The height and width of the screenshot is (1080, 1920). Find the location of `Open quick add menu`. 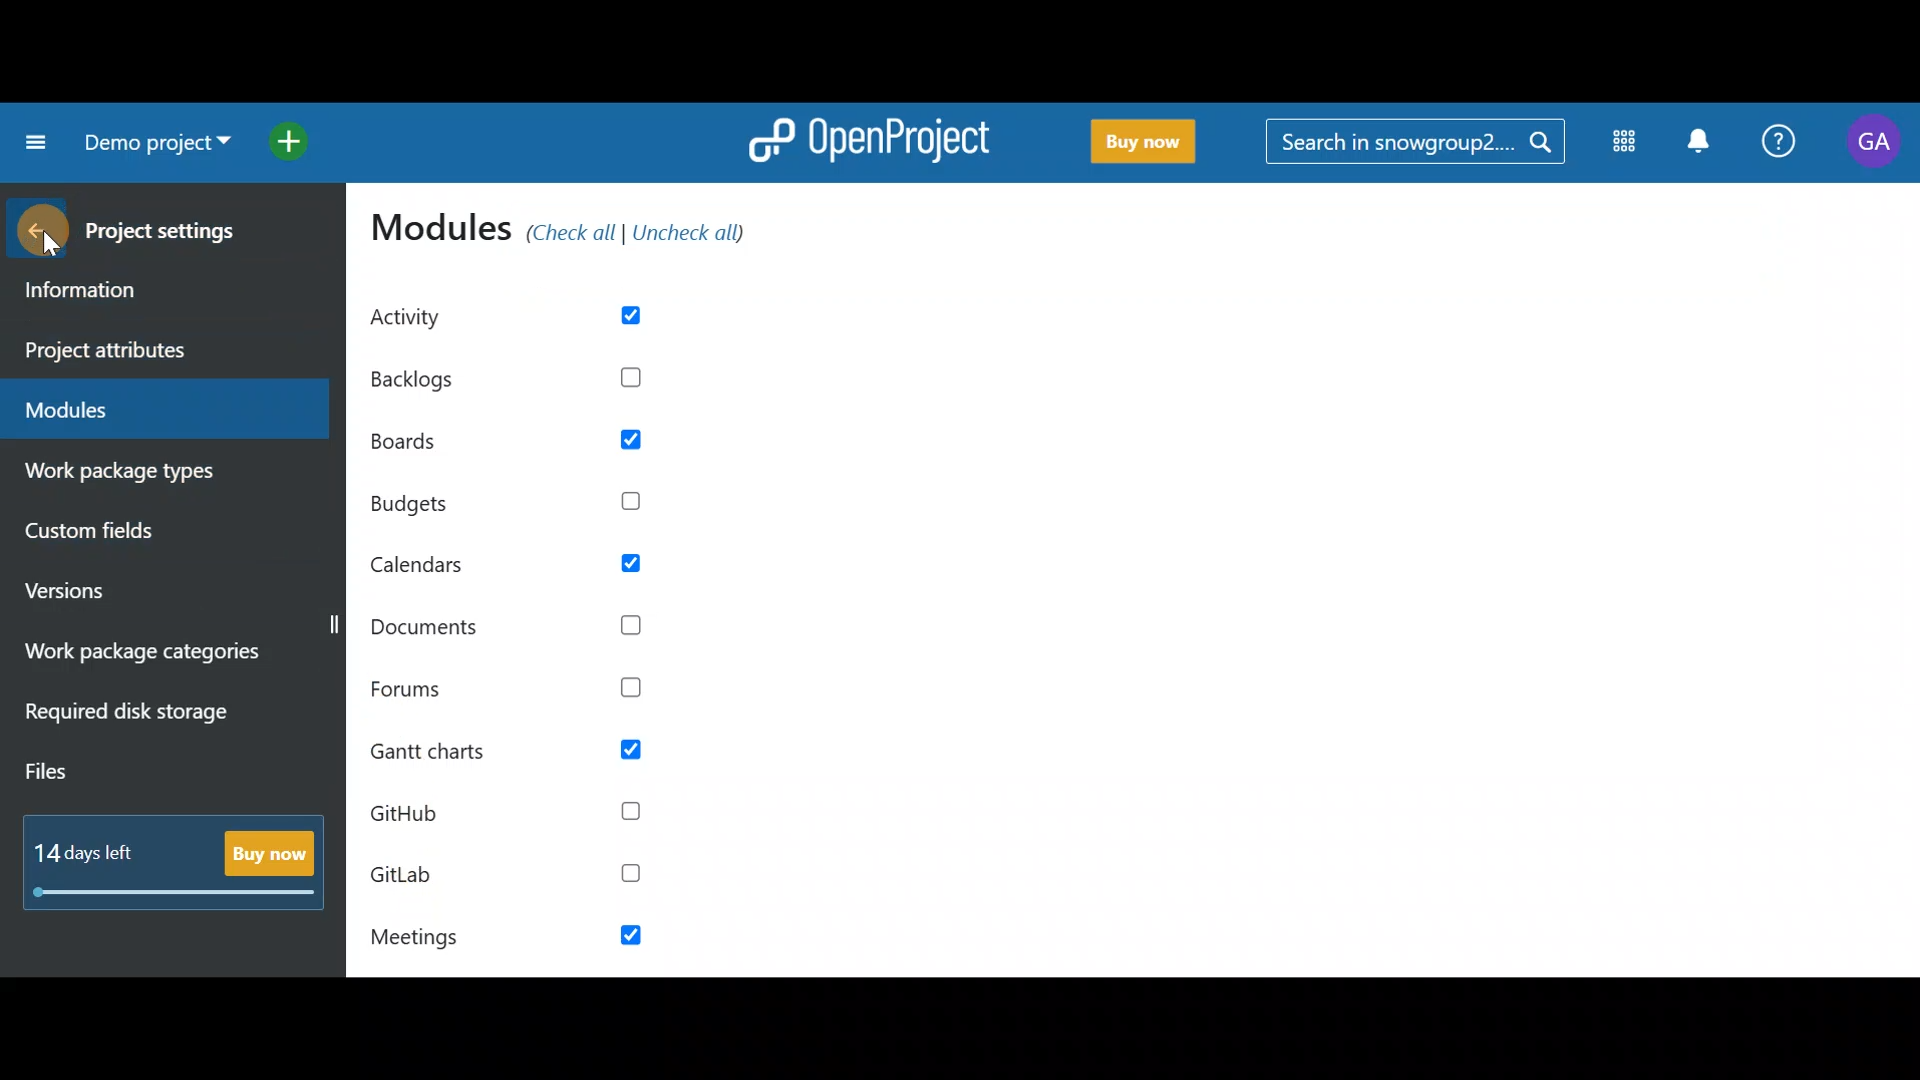

Open quick add menu is located at coordinates (294, 140).